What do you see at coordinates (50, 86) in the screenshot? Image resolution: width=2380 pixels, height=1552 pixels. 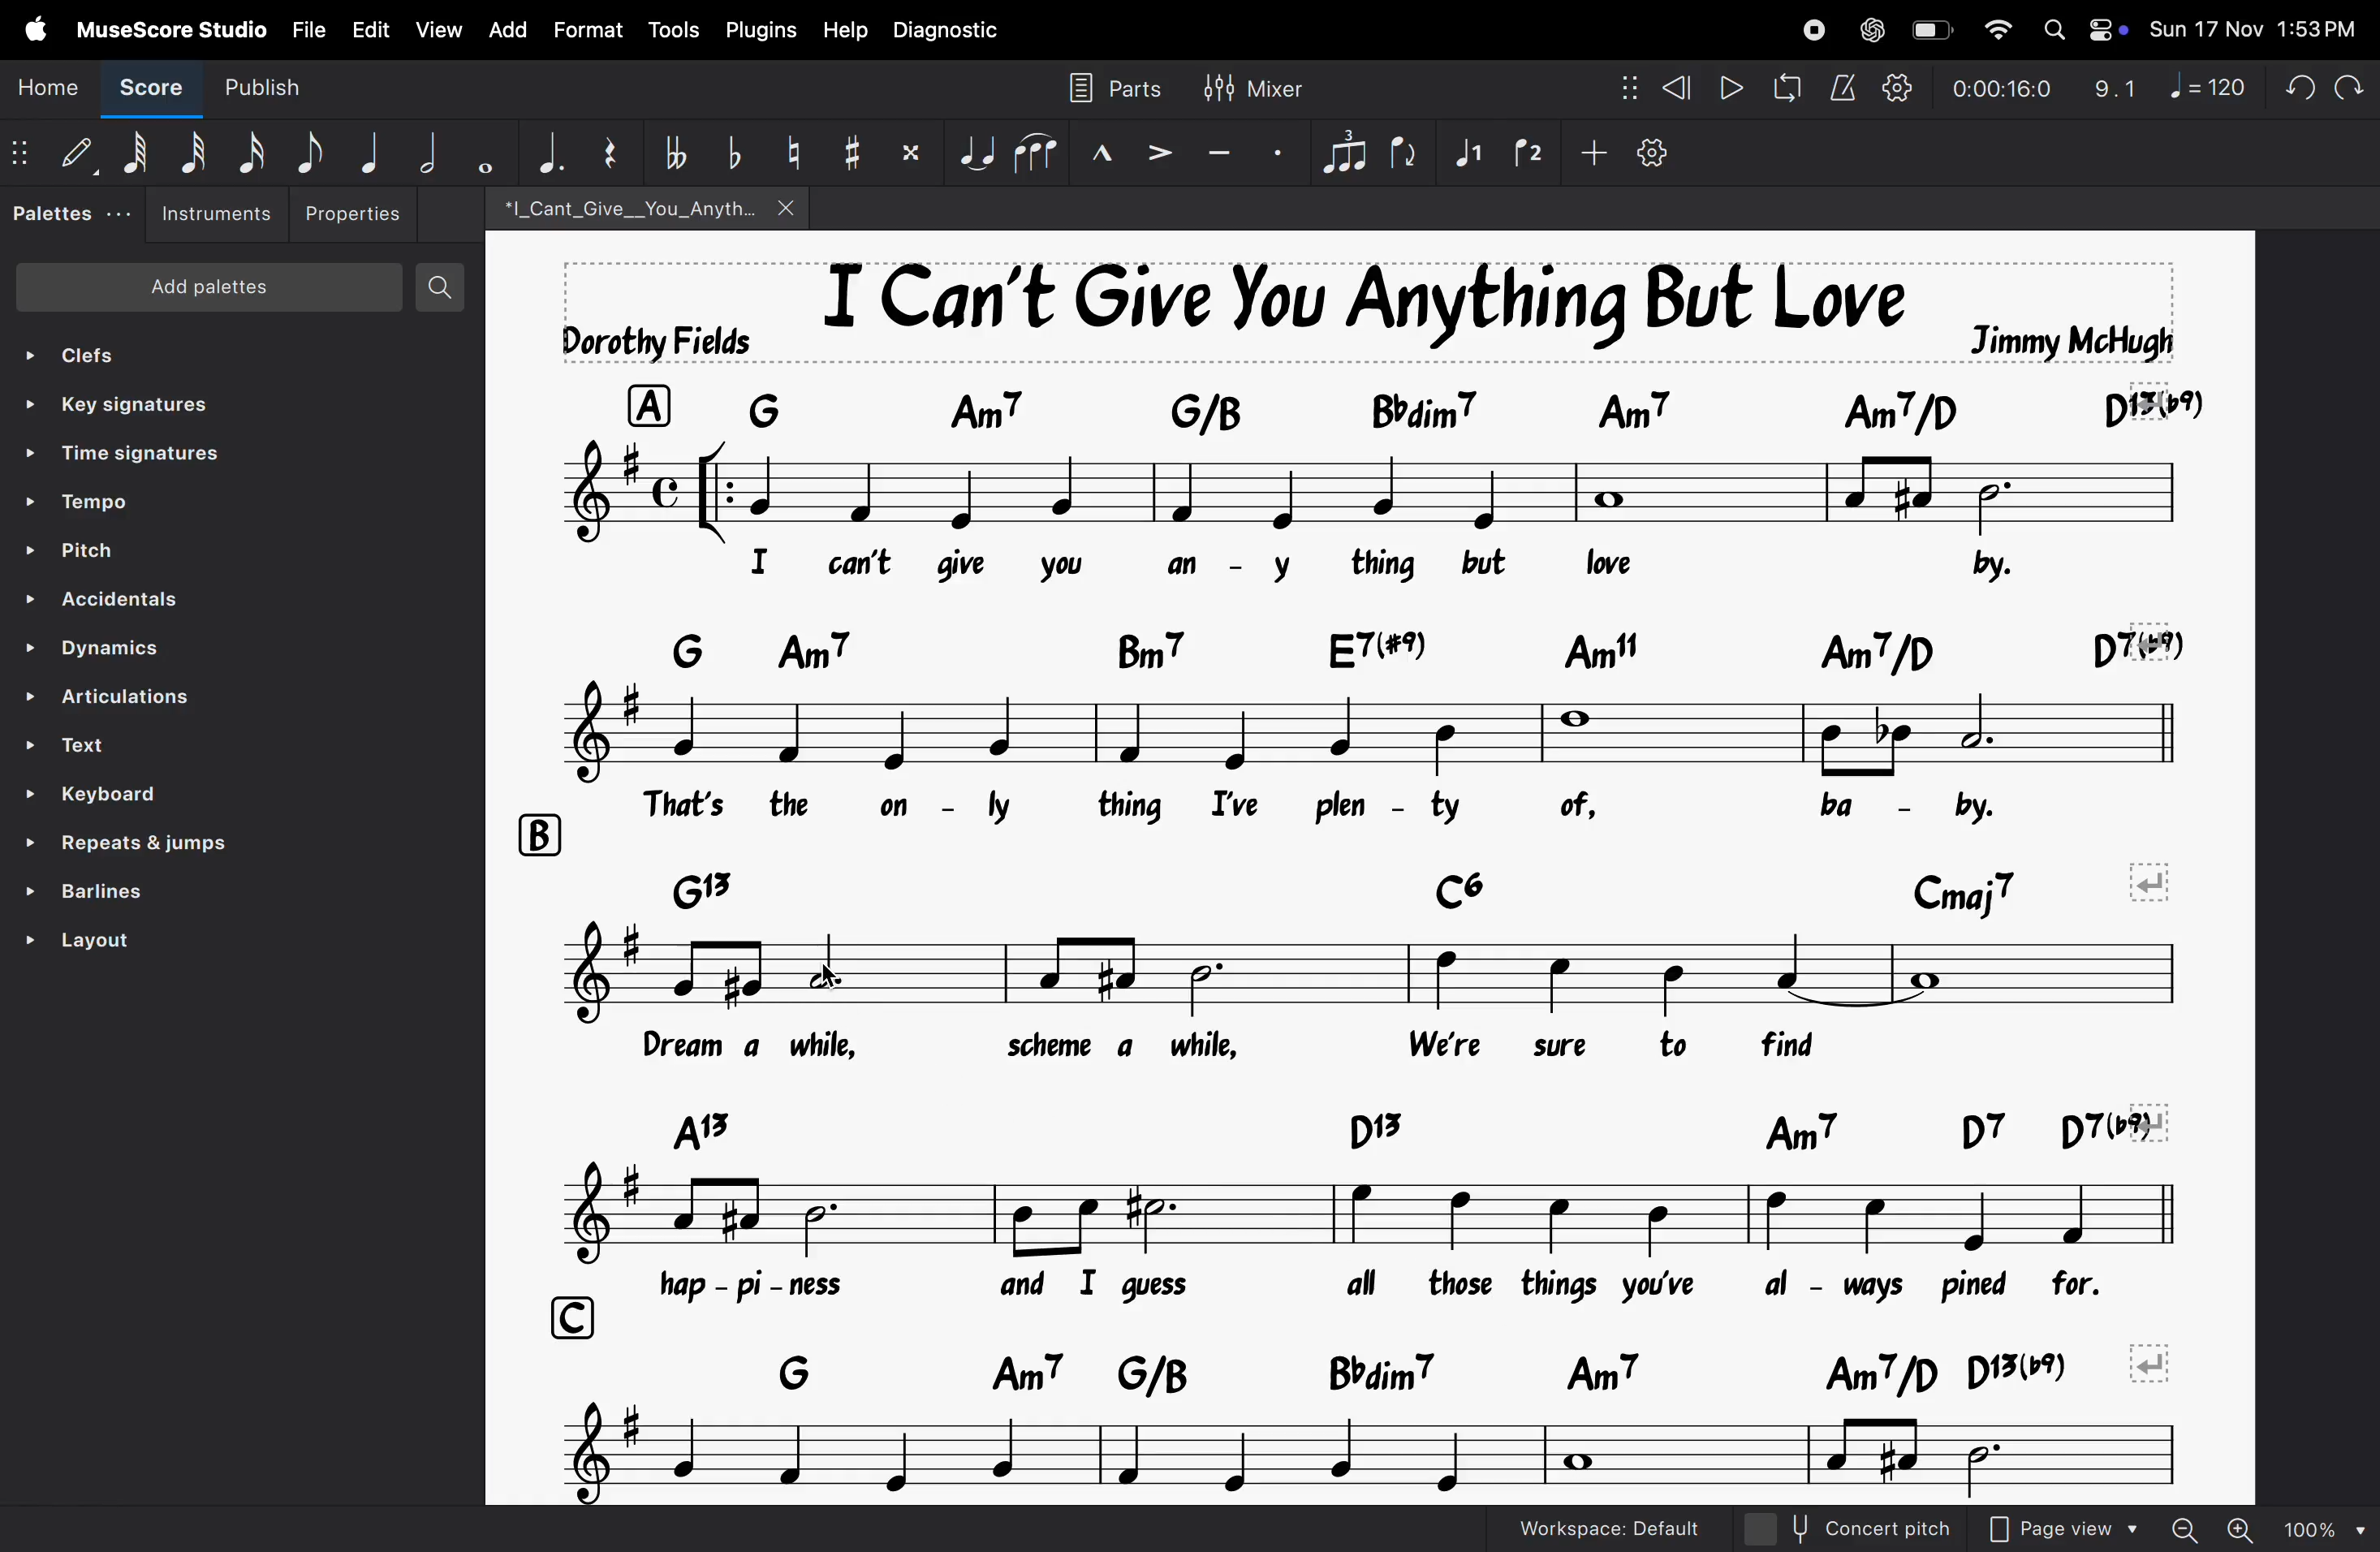 I see `Home` at bounding box center [50, 86].